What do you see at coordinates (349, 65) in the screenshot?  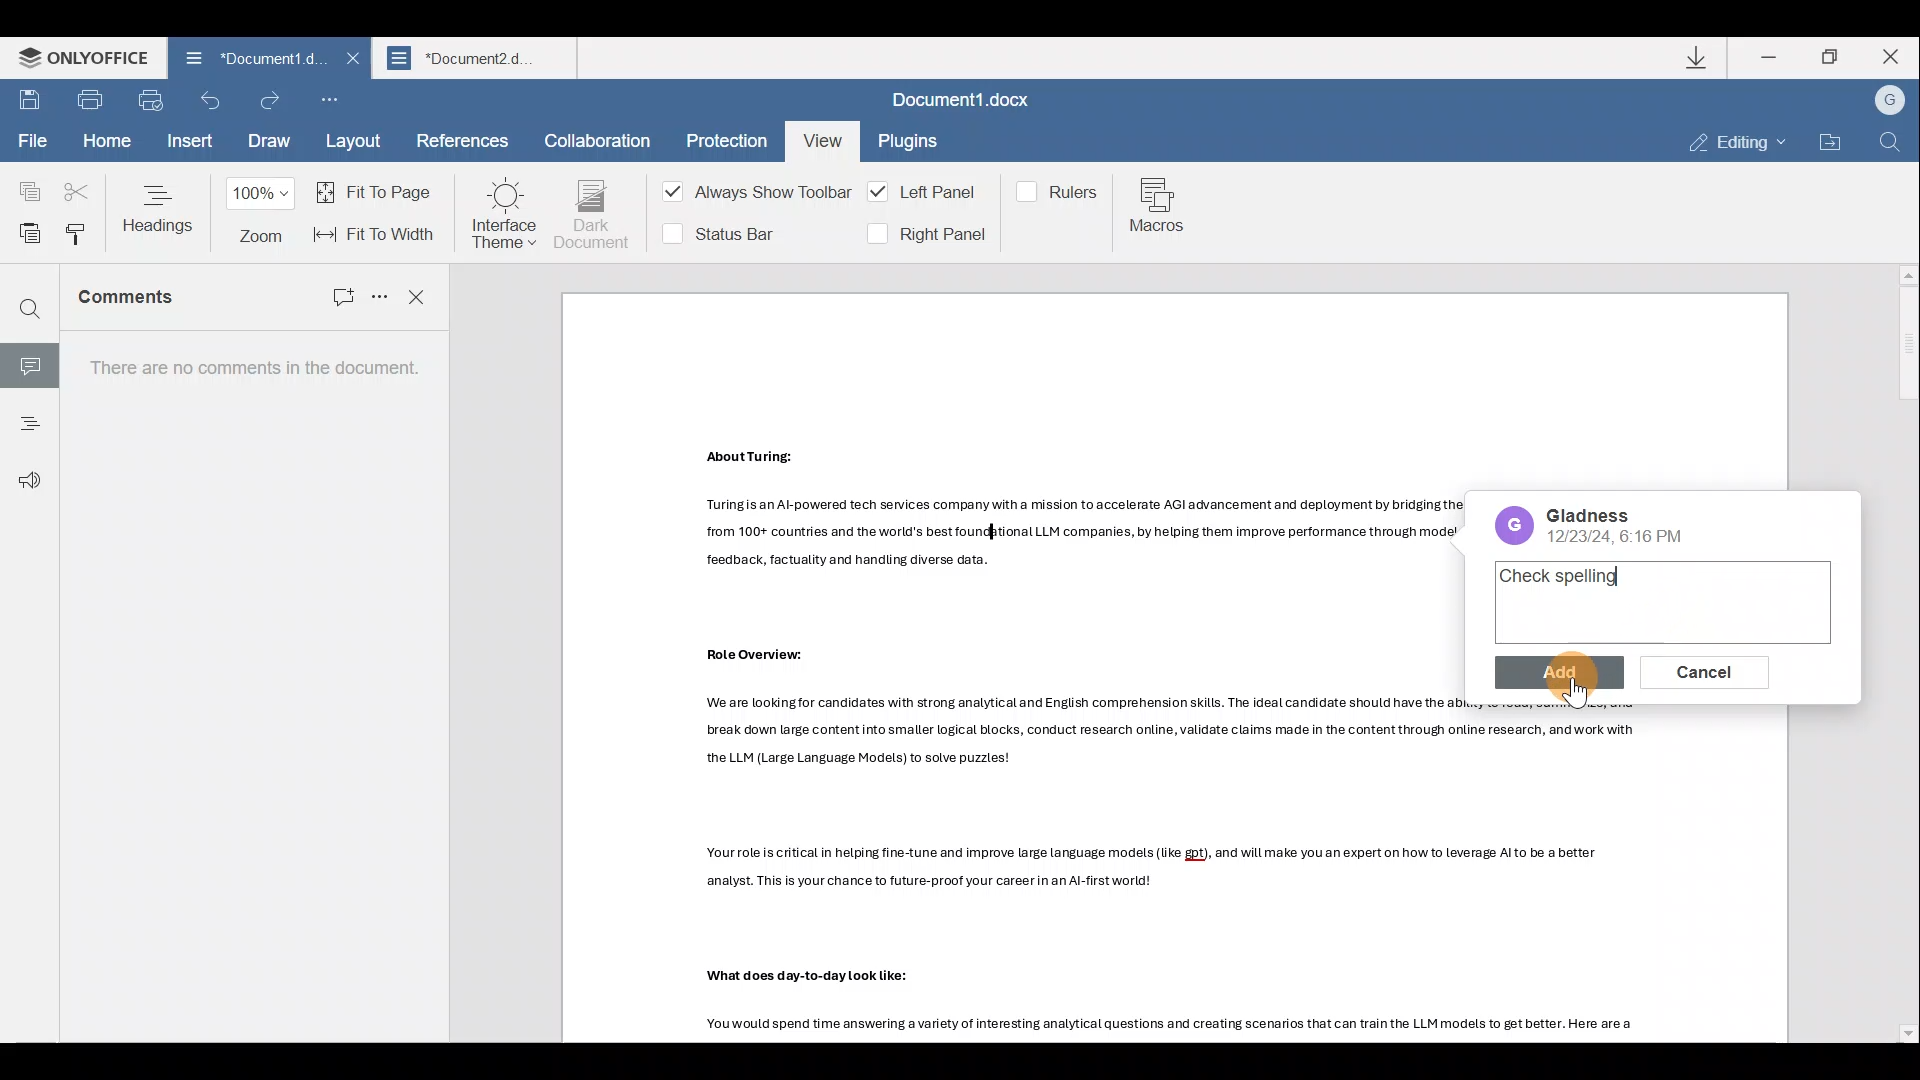 I see `Close` at bounding box center [349, 65].